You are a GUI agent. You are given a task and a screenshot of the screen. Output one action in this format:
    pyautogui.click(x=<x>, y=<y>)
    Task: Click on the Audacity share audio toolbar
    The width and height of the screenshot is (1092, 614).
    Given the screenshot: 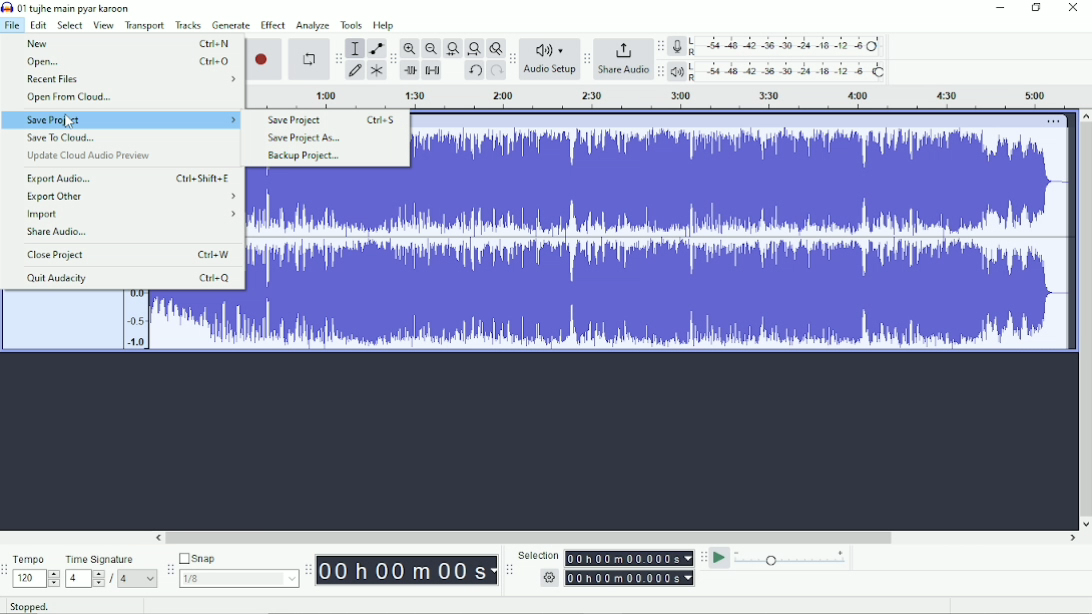 What is the action you would take?
    pyautogui.click(x=587, y=60)
    